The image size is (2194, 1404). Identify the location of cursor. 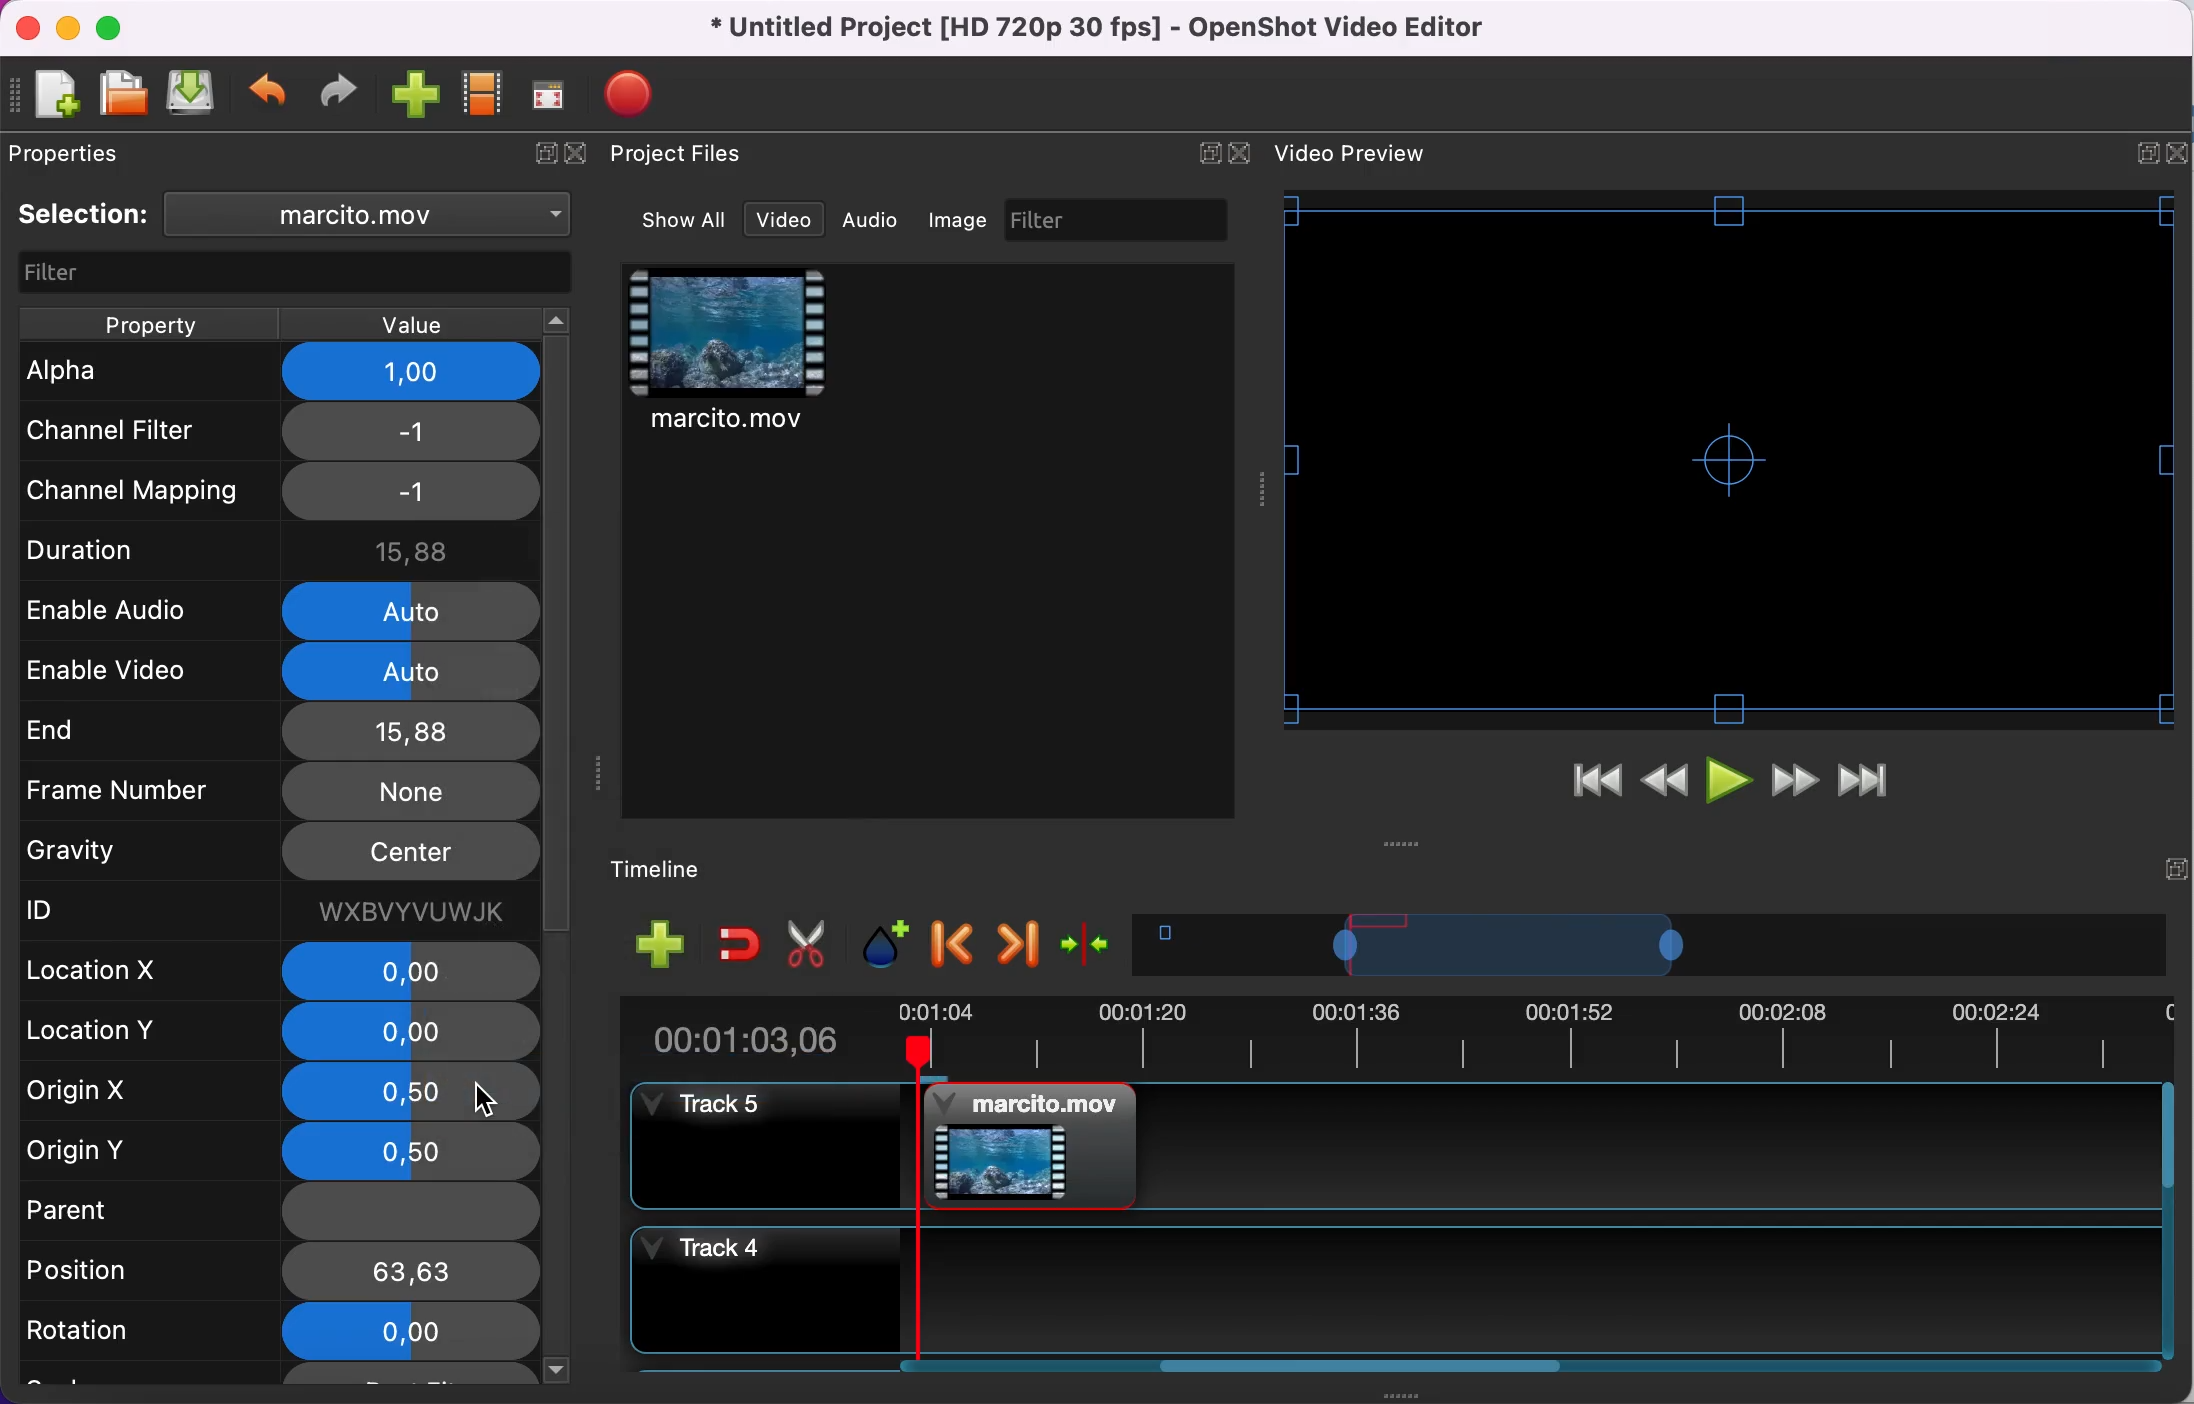
(483, 1099).